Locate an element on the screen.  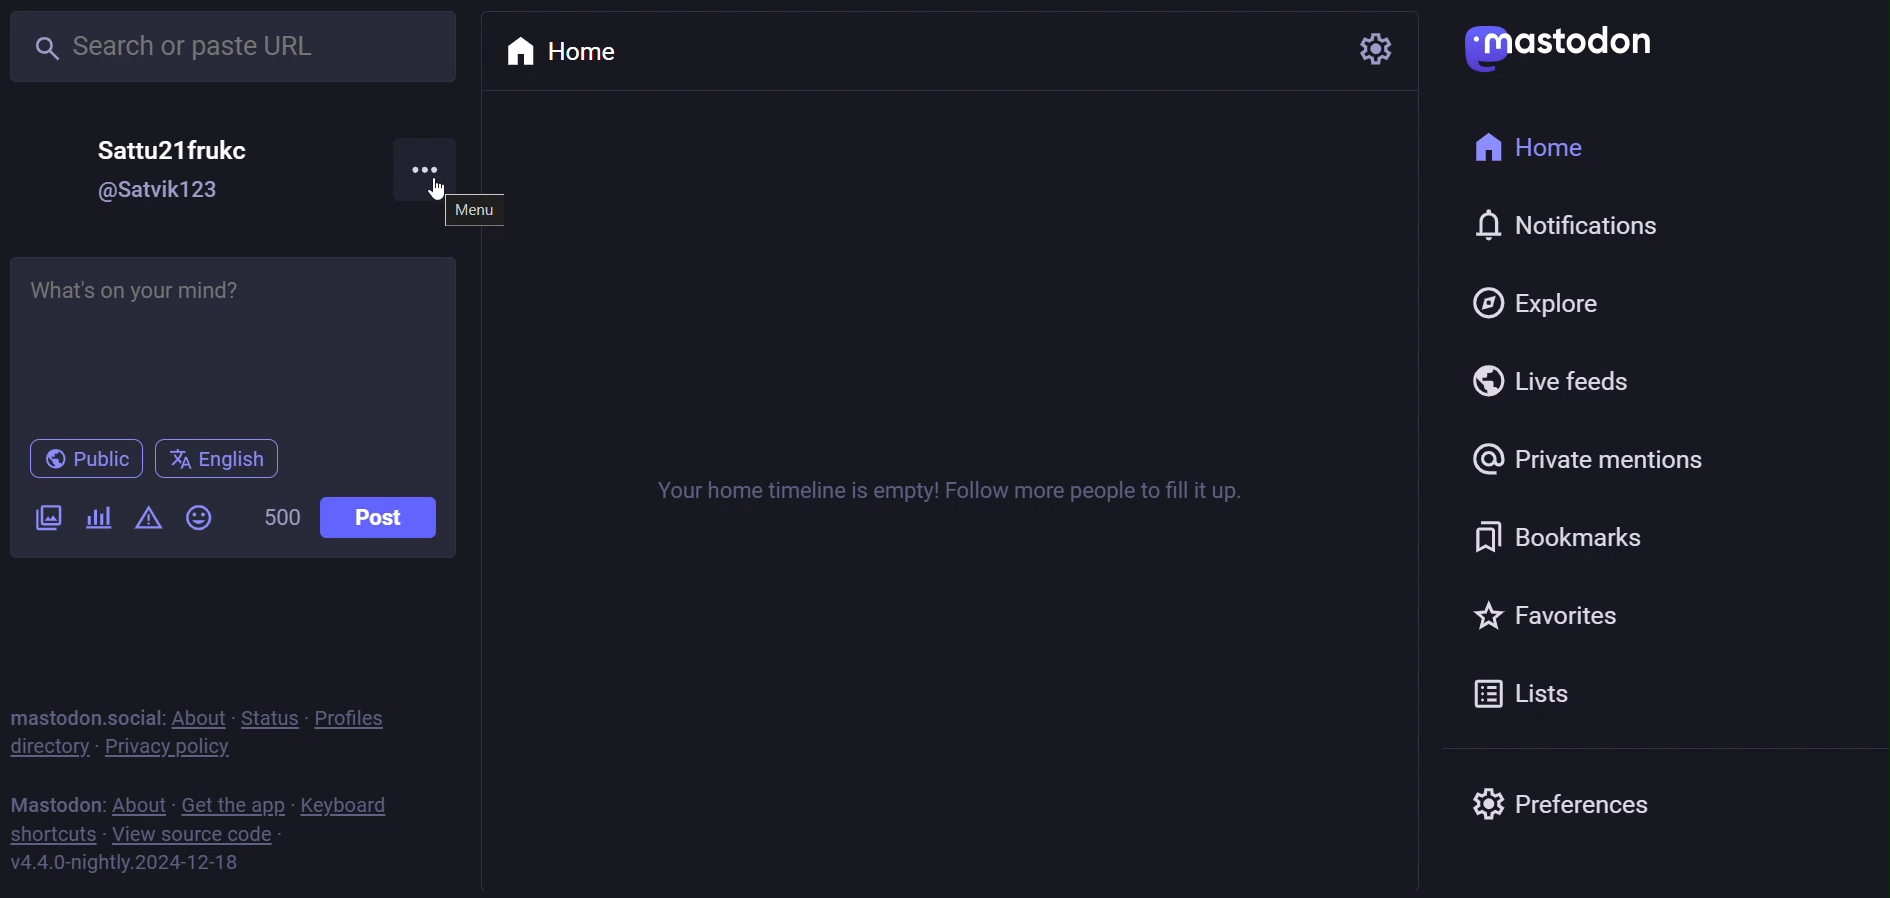
emojis is located at coordinates (198, 517).